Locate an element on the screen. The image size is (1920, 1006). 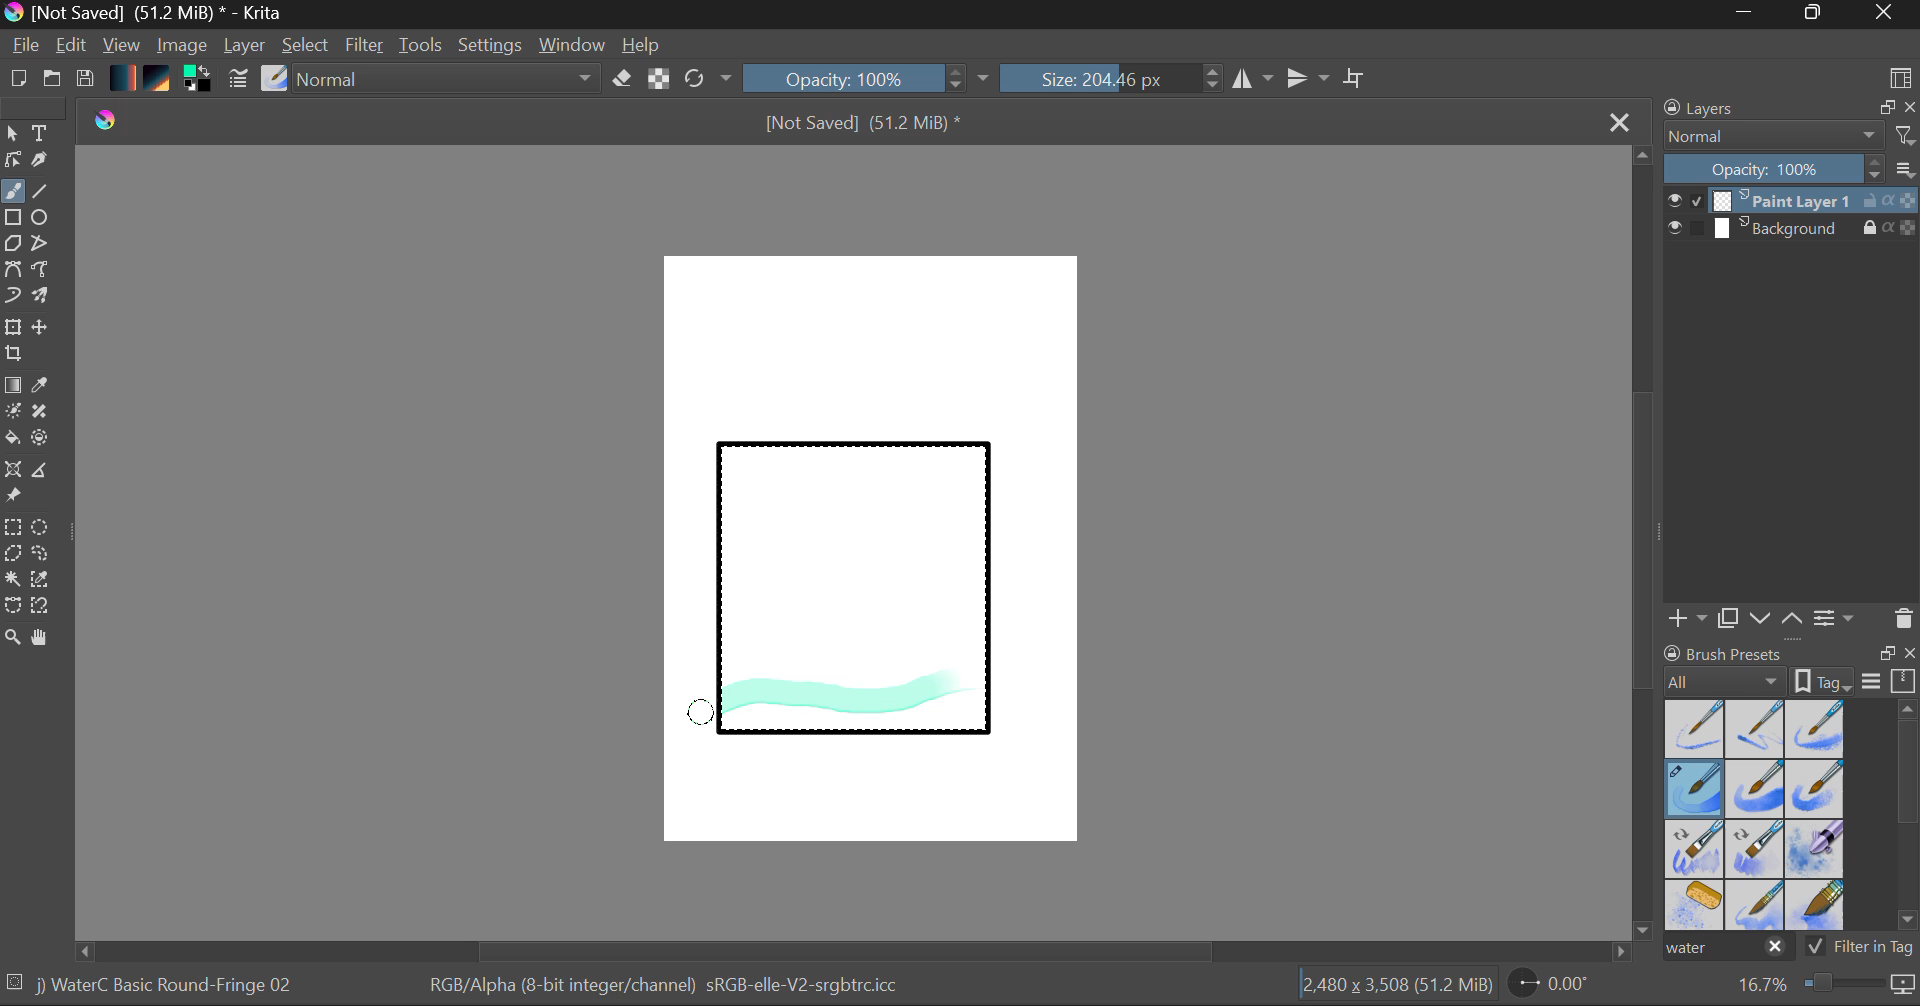
logo is located at coordinates (109, 121).